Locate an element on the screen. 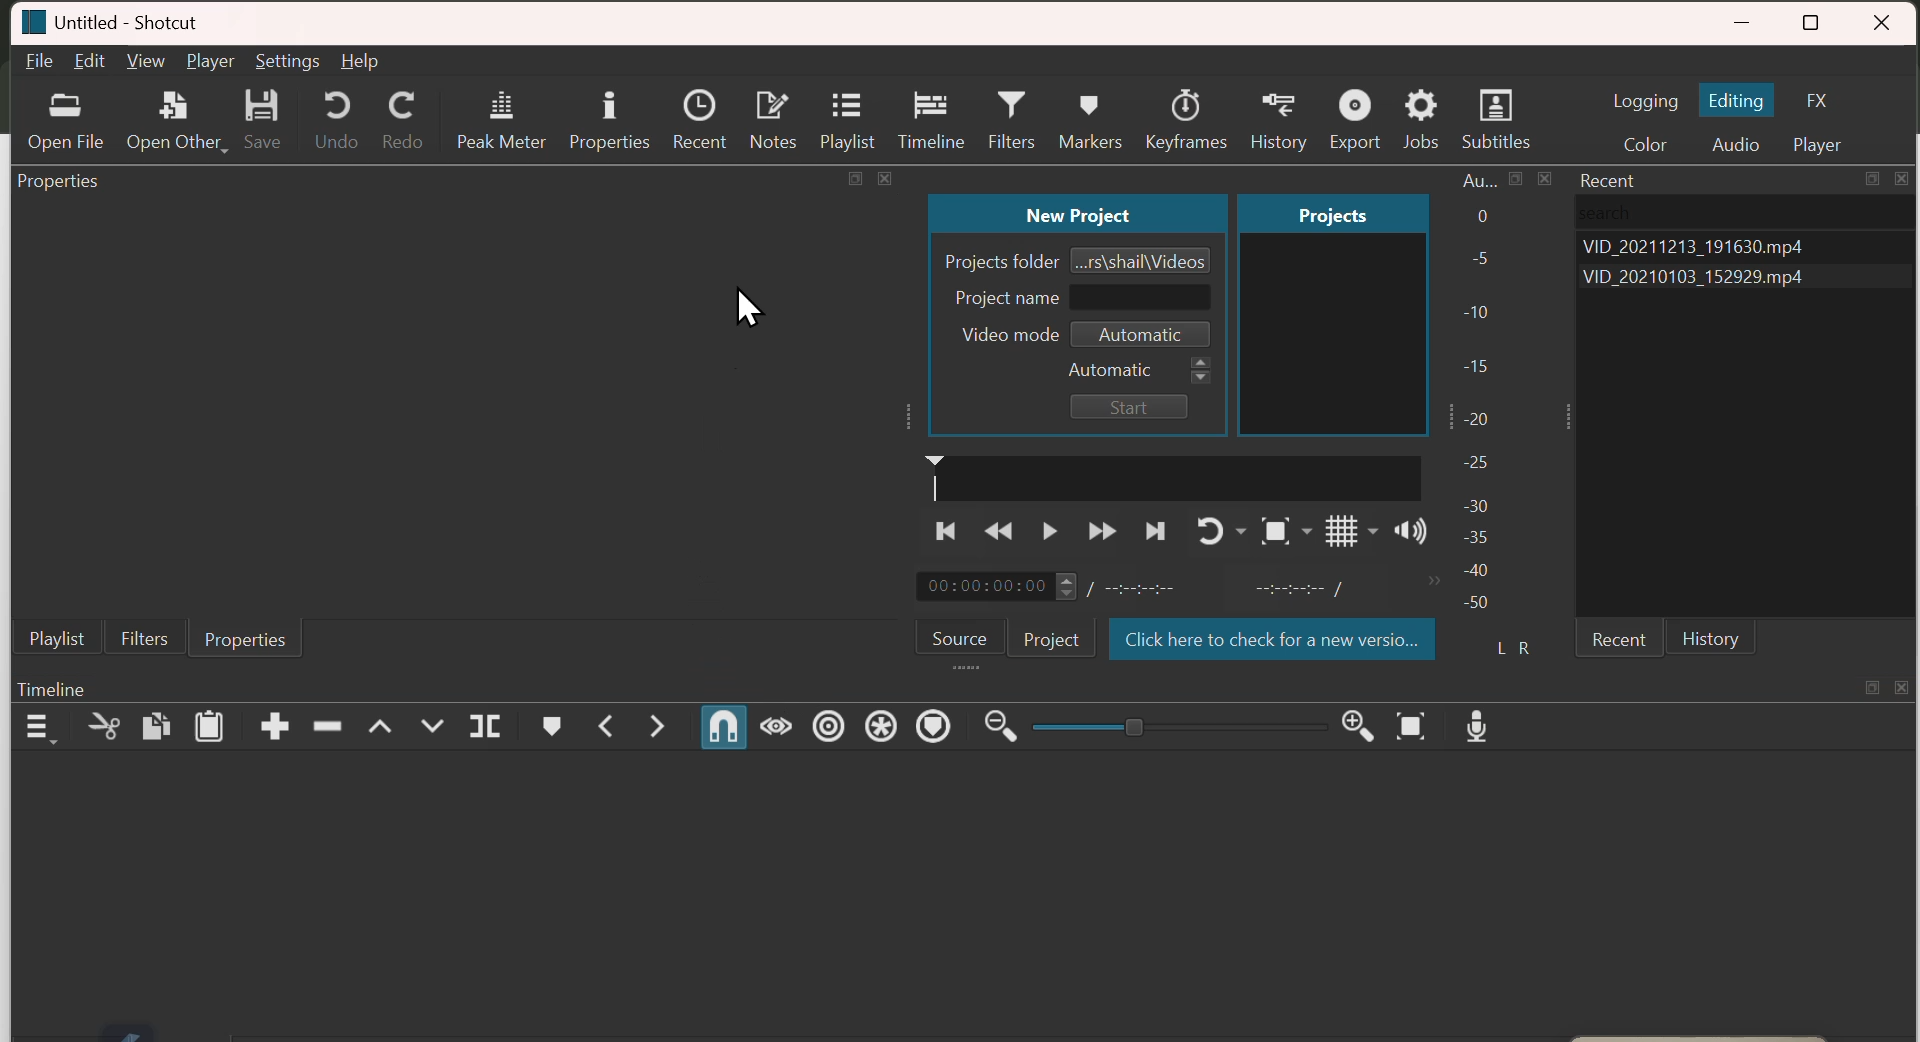 Image resolution: width=1920 pixels, height=1042 pixels. Pause play button is located at coordinates (1050, 529).